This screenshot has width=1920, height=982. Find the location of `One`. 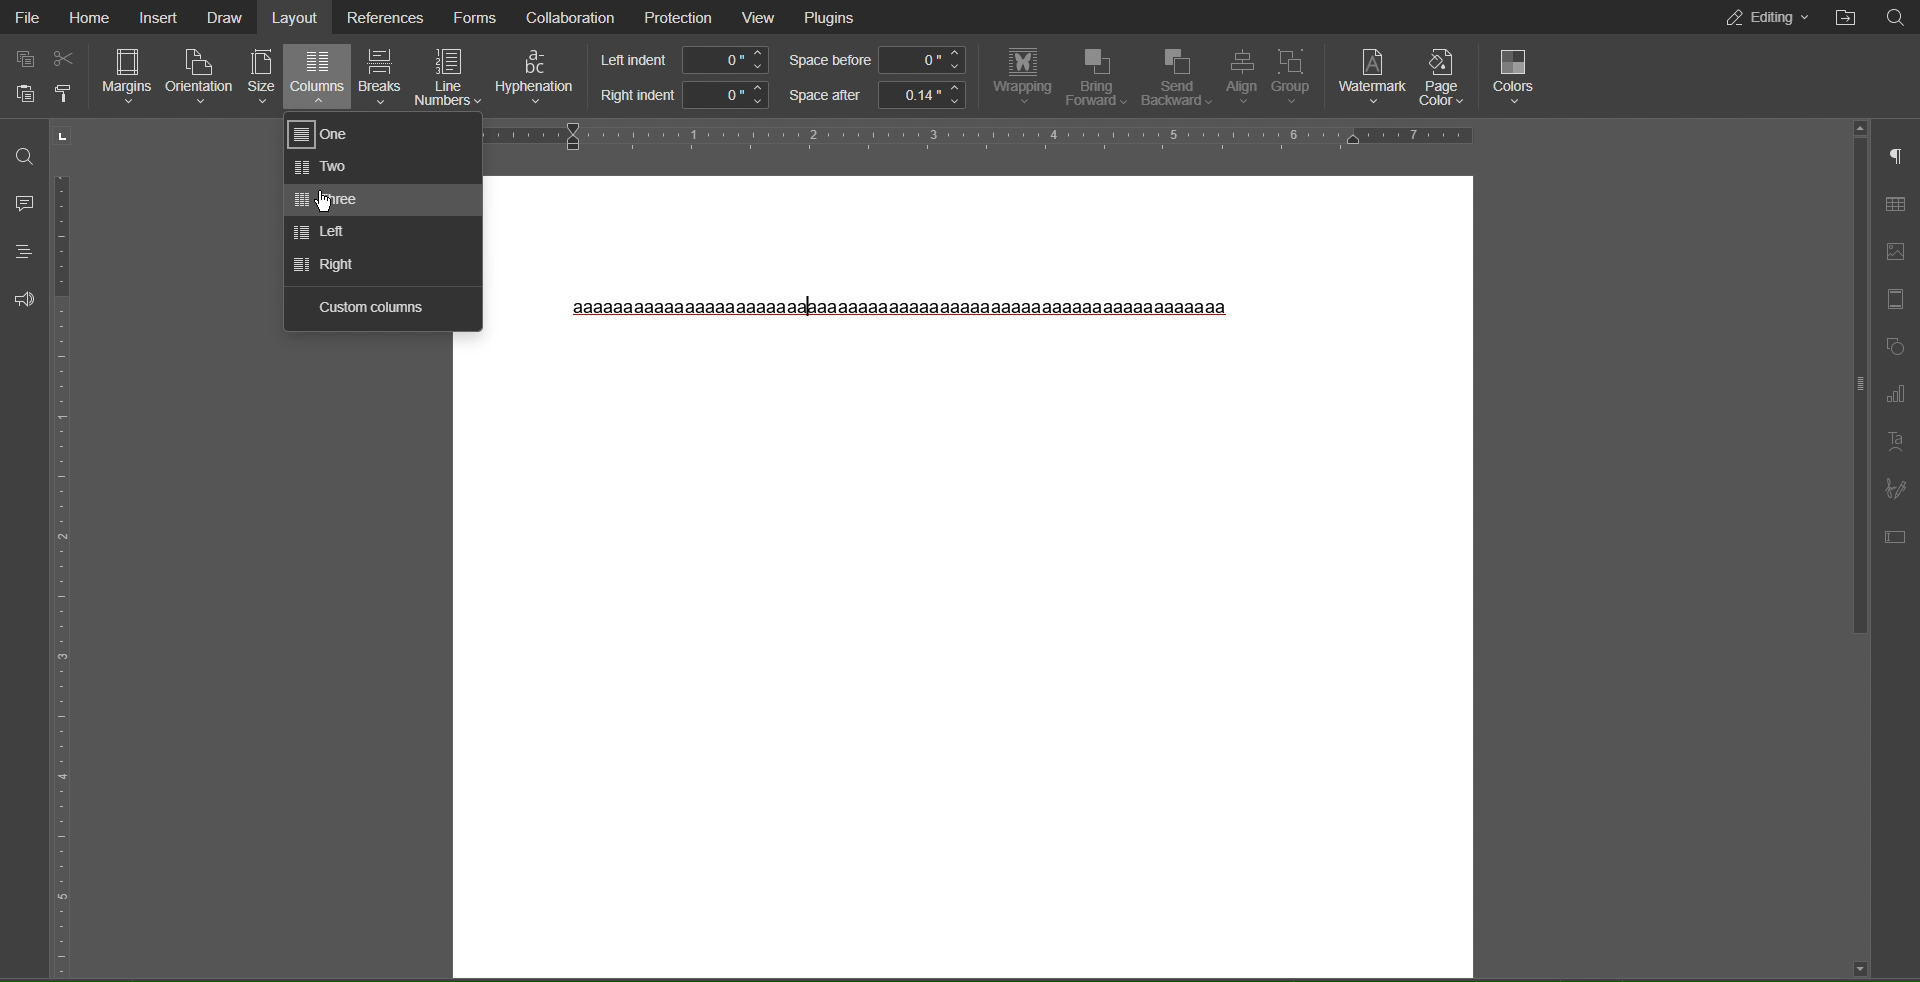

One is located at coordinates (327, 135).